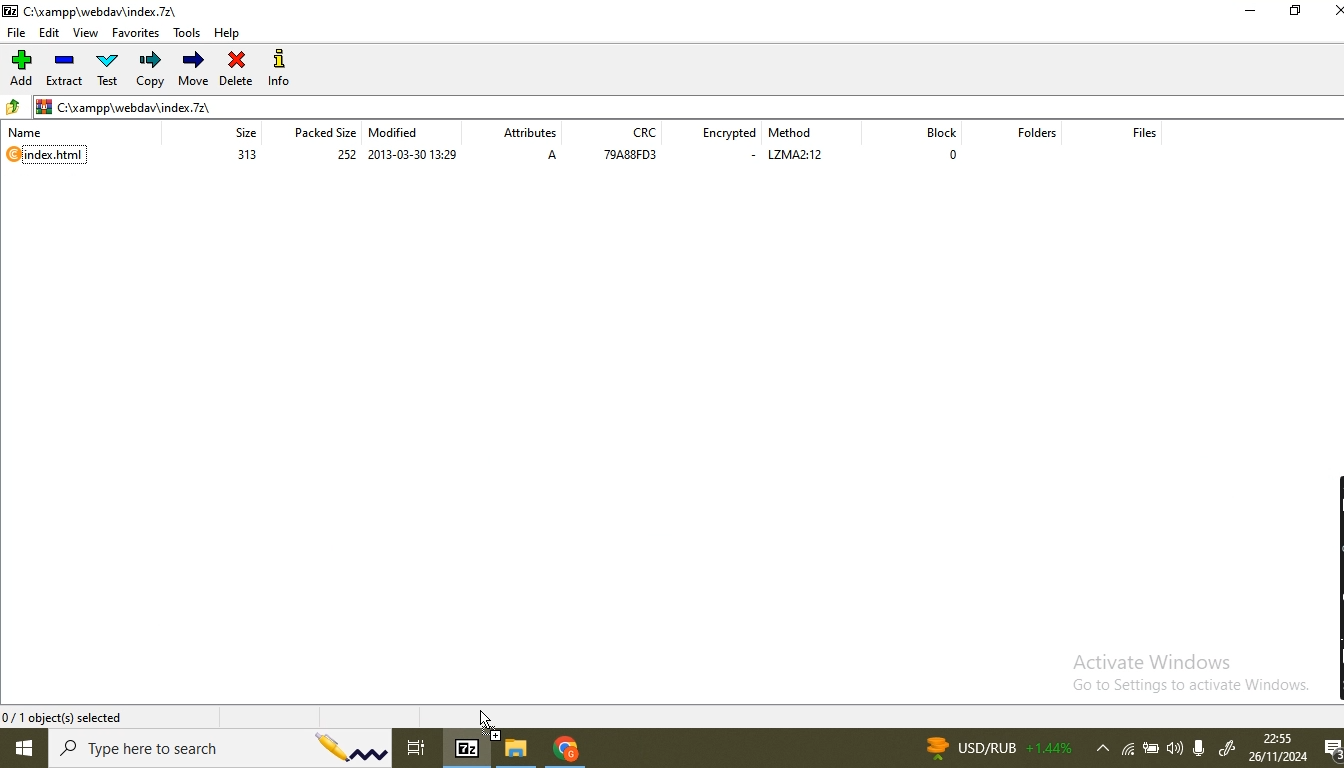  I want to click on view, so click(88, 34).